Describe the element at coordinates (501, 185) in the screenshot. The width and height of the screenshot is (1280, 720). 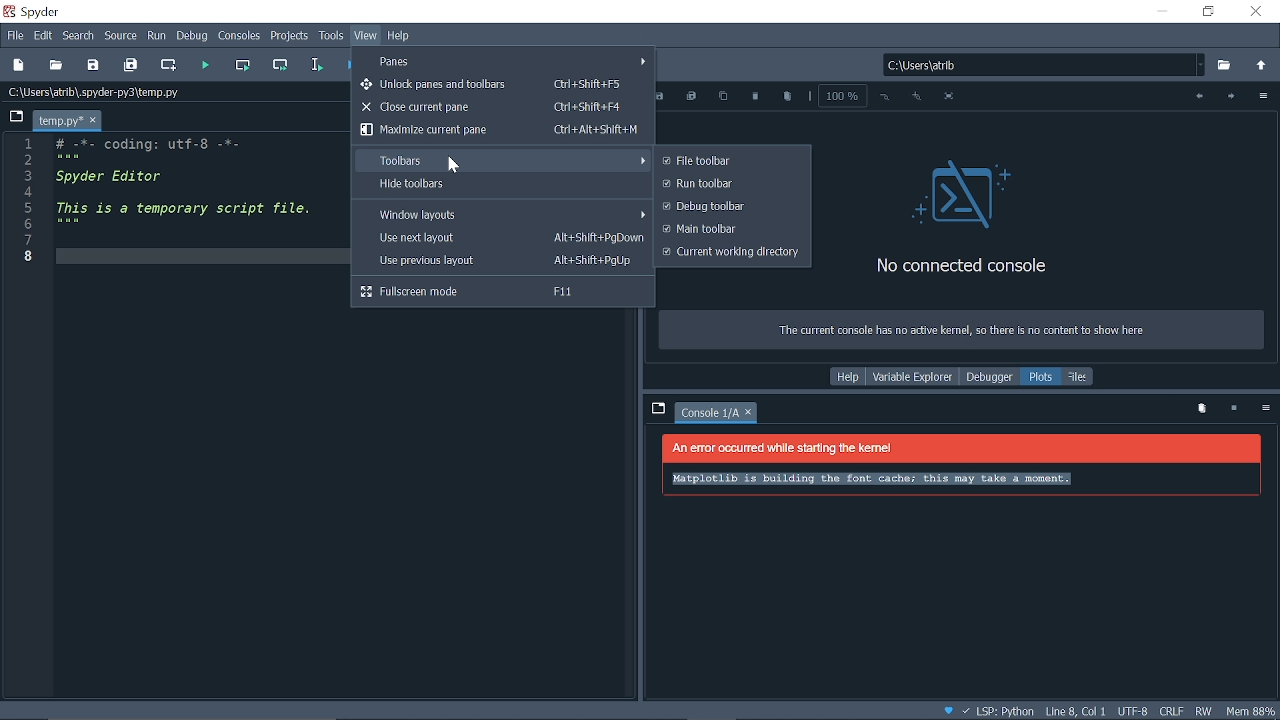
I see `Hide toolbars` at that location.